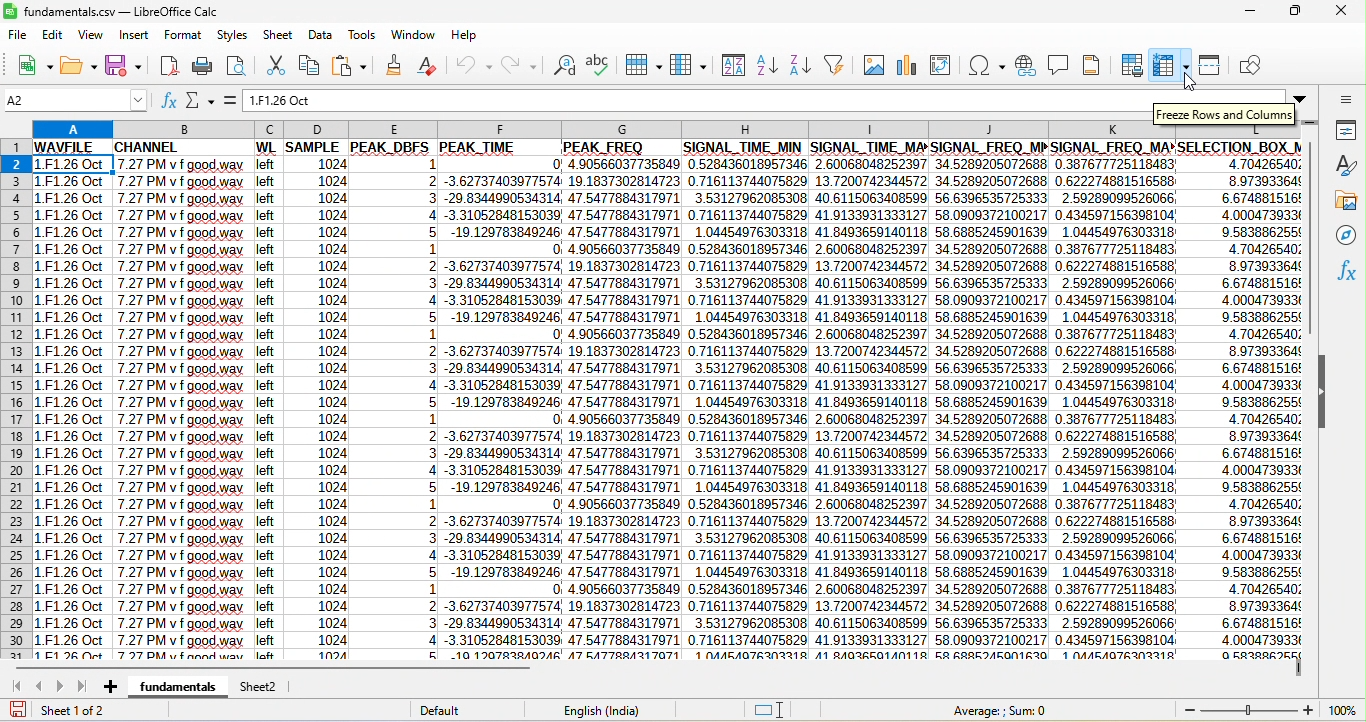  I want to click on undo, so click(473, 68).